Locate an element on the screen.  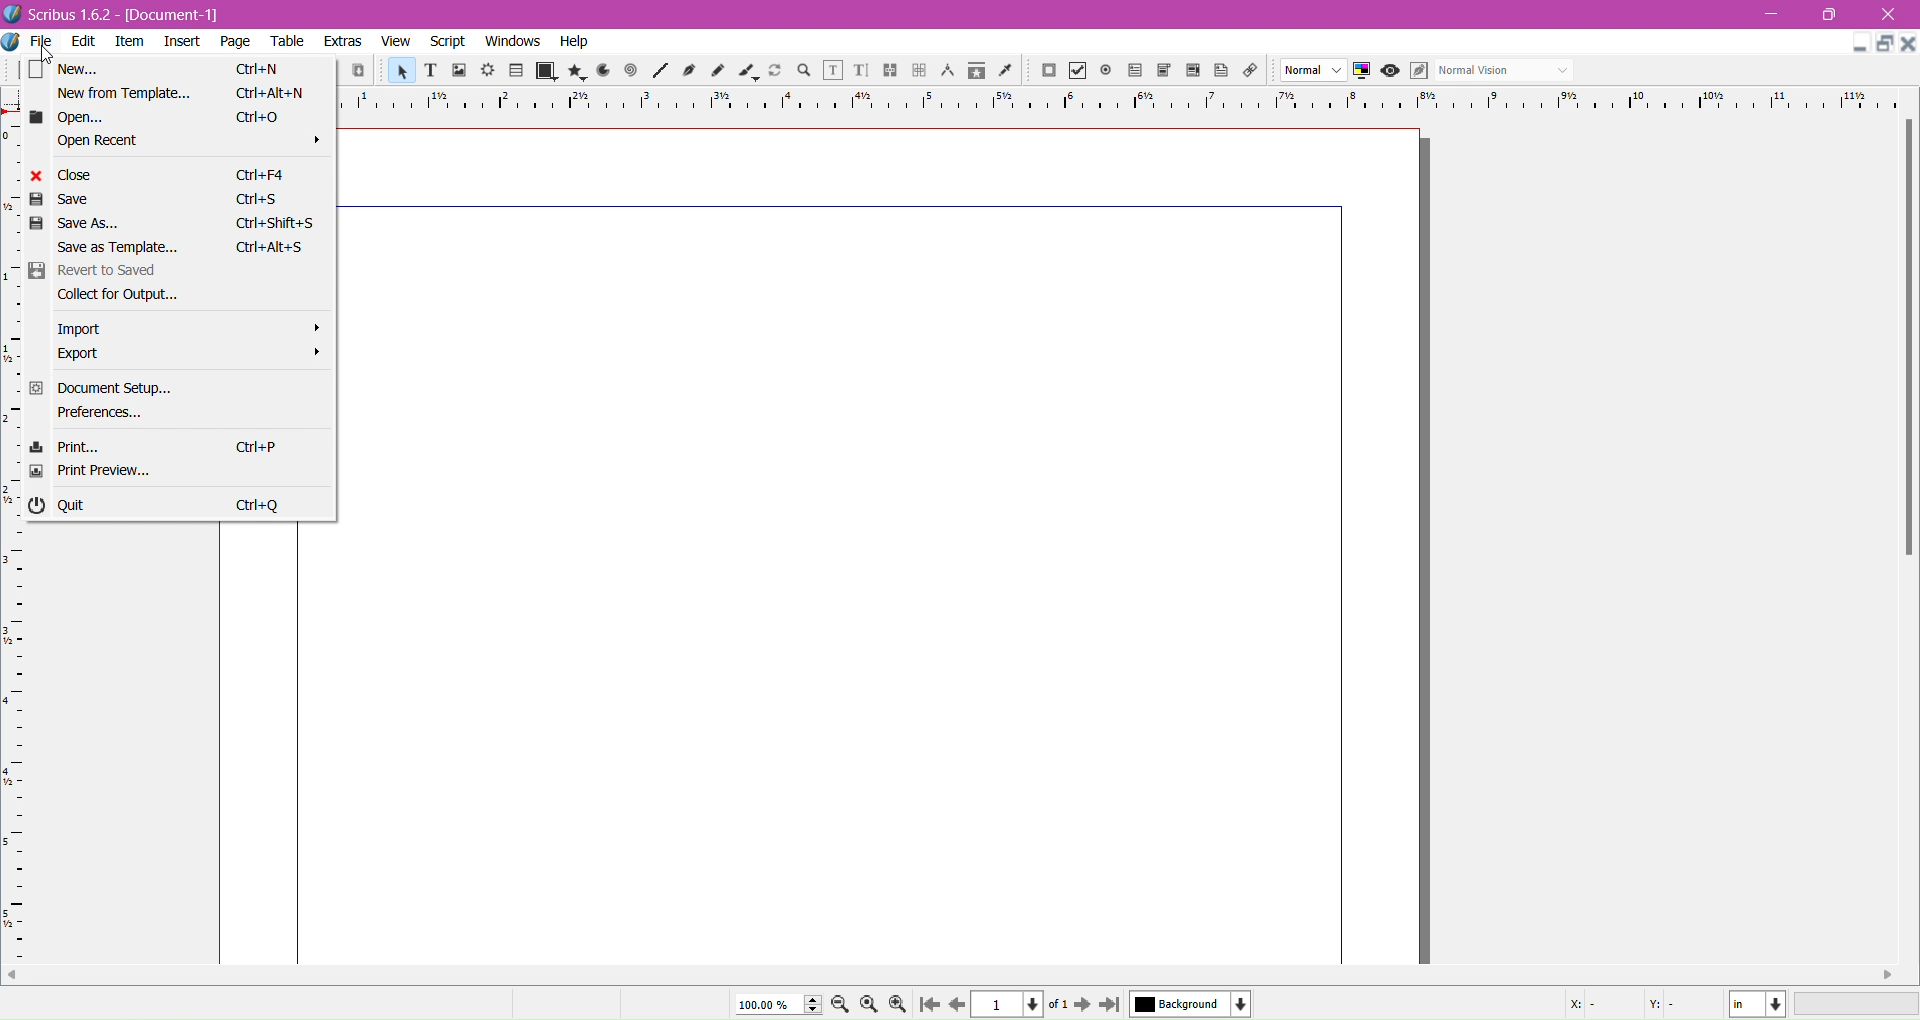
Minimize Document is located at coordinates (1858, 46).